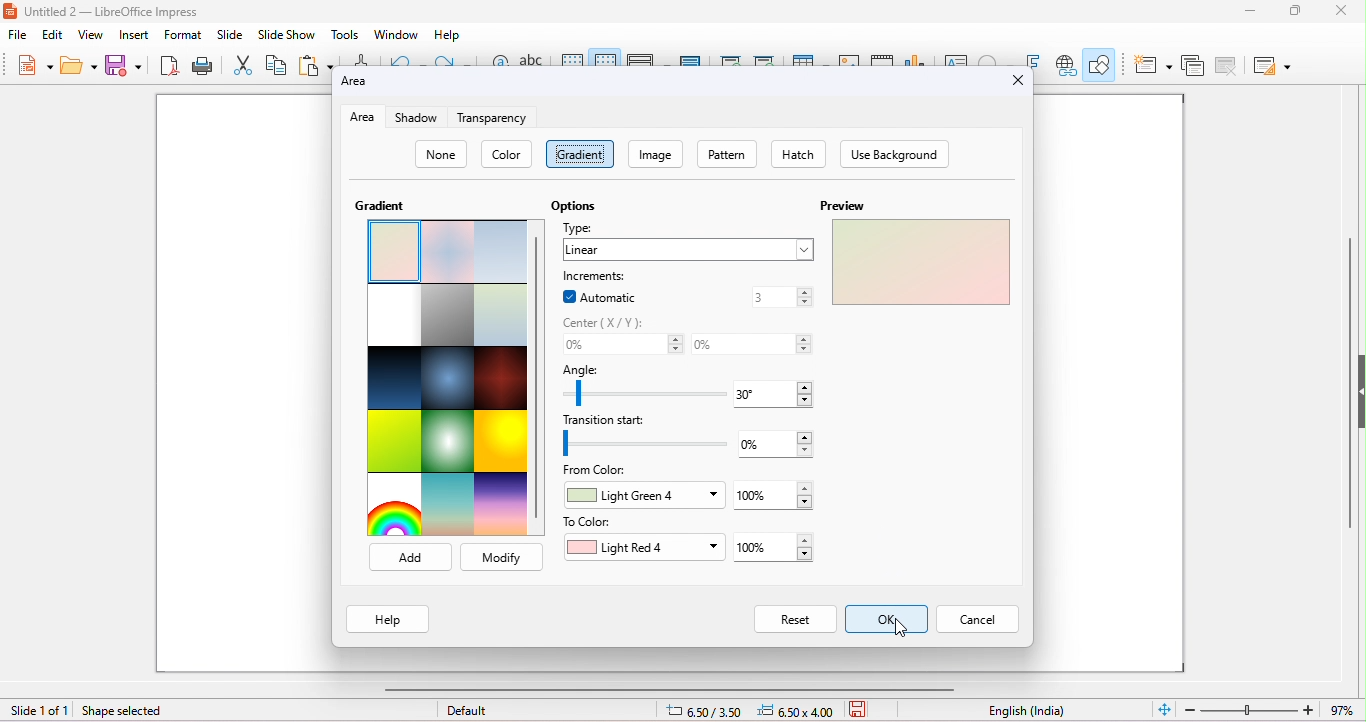 The image size is (1366, 722). I want to click on clone, so click(362, 58).